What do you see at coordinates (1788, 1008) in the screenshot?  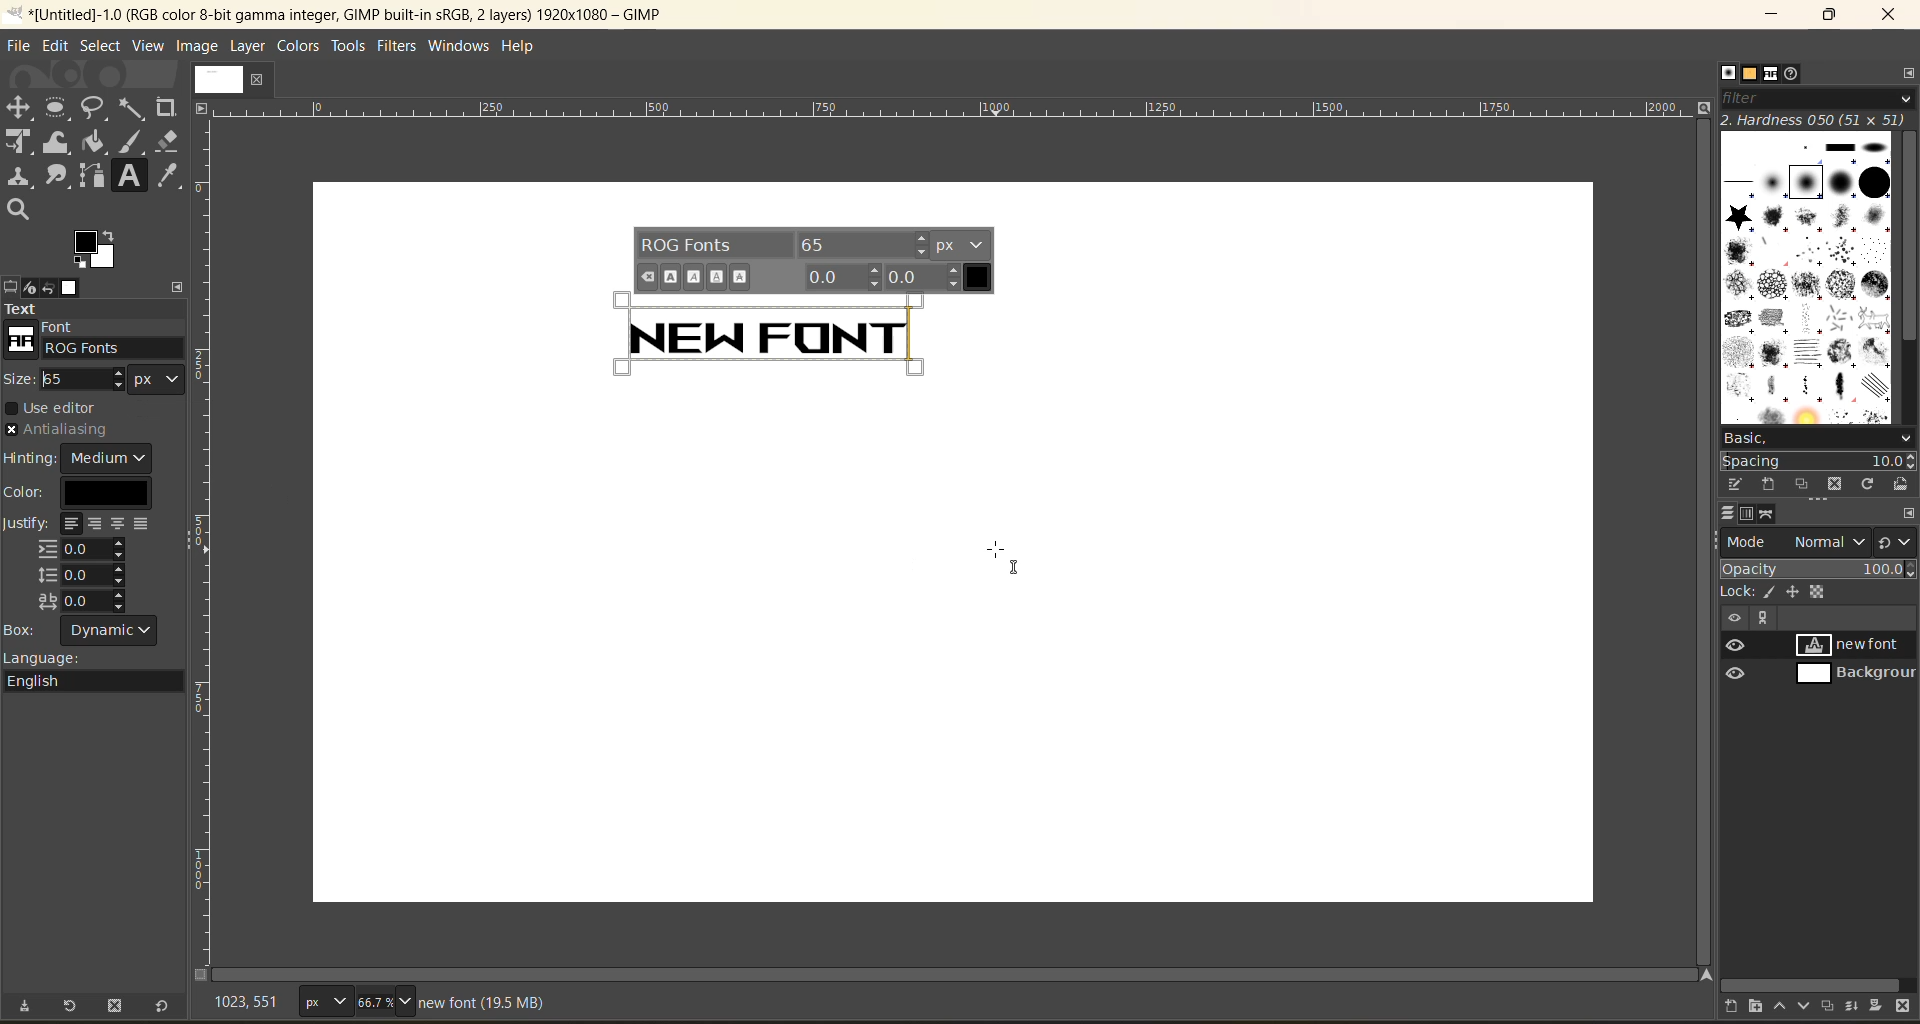 I see `raise this layer` at bounding box center [1788, 1008].